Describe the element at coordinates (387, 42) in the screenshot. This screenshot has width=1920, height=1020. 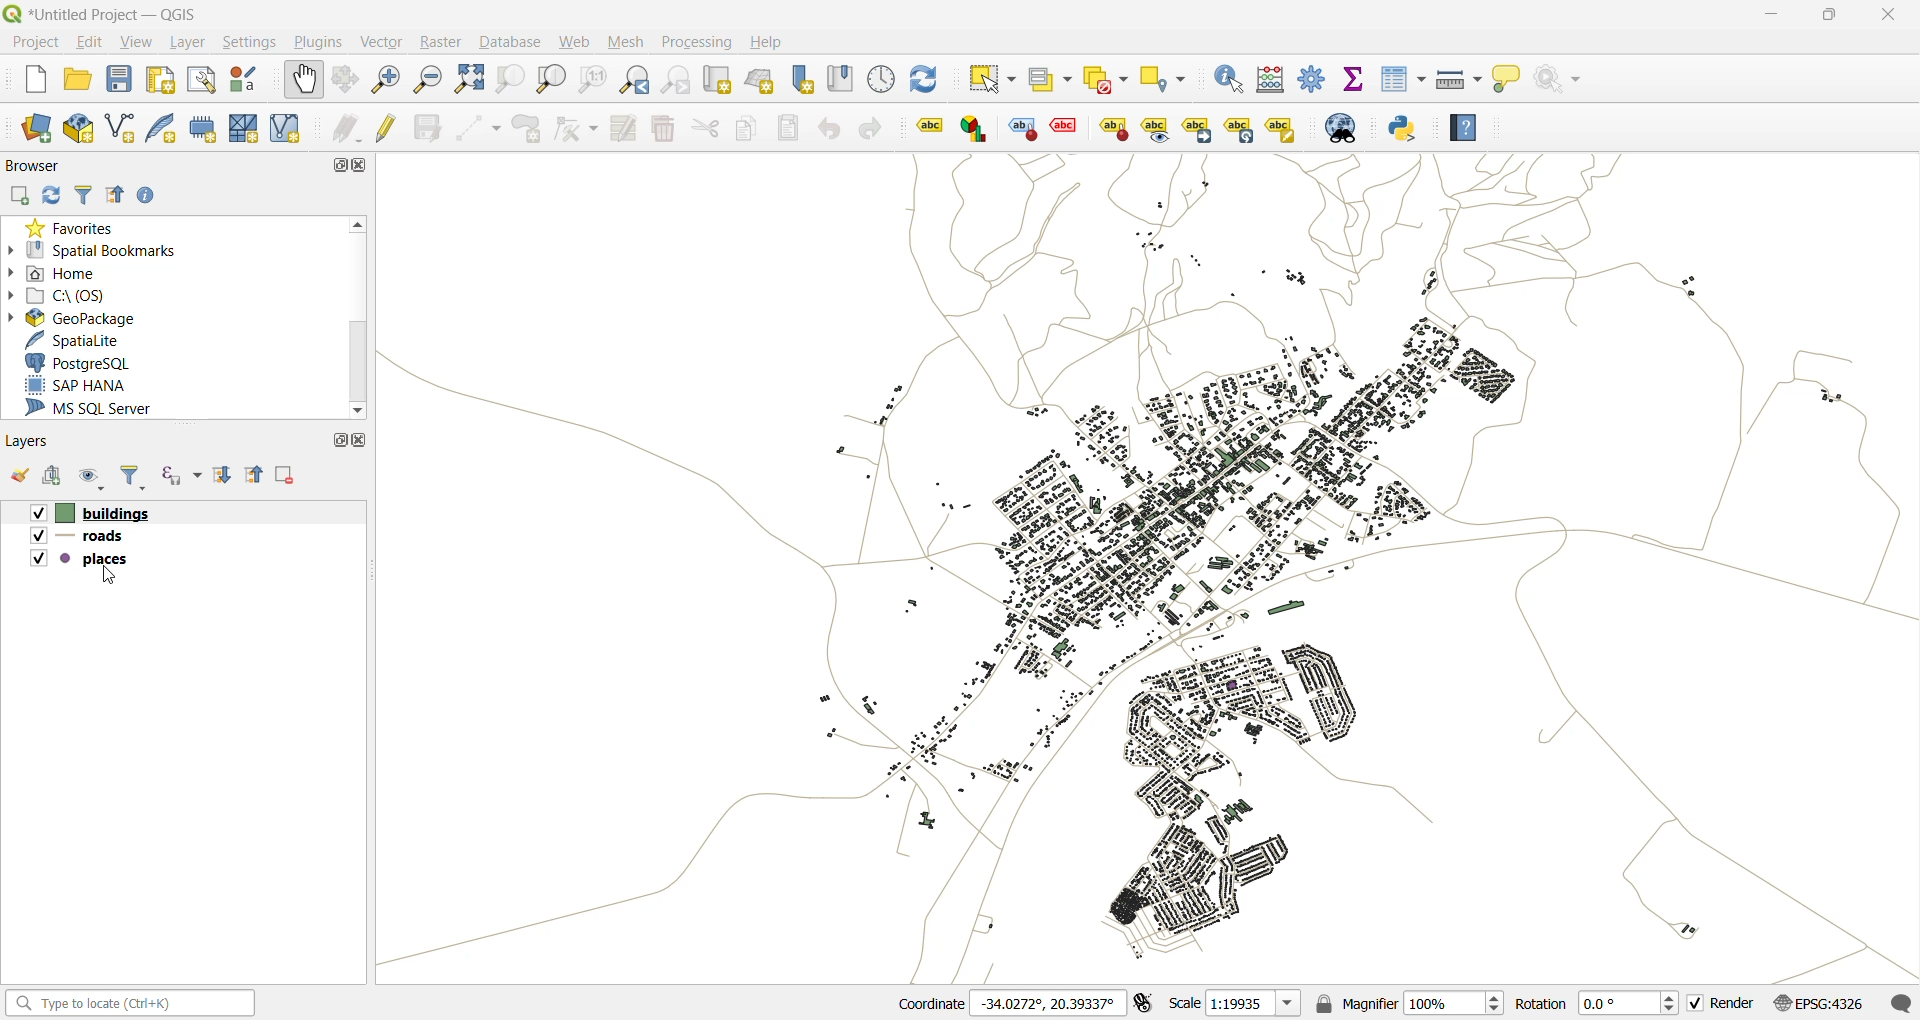
I see `vector` at that location.